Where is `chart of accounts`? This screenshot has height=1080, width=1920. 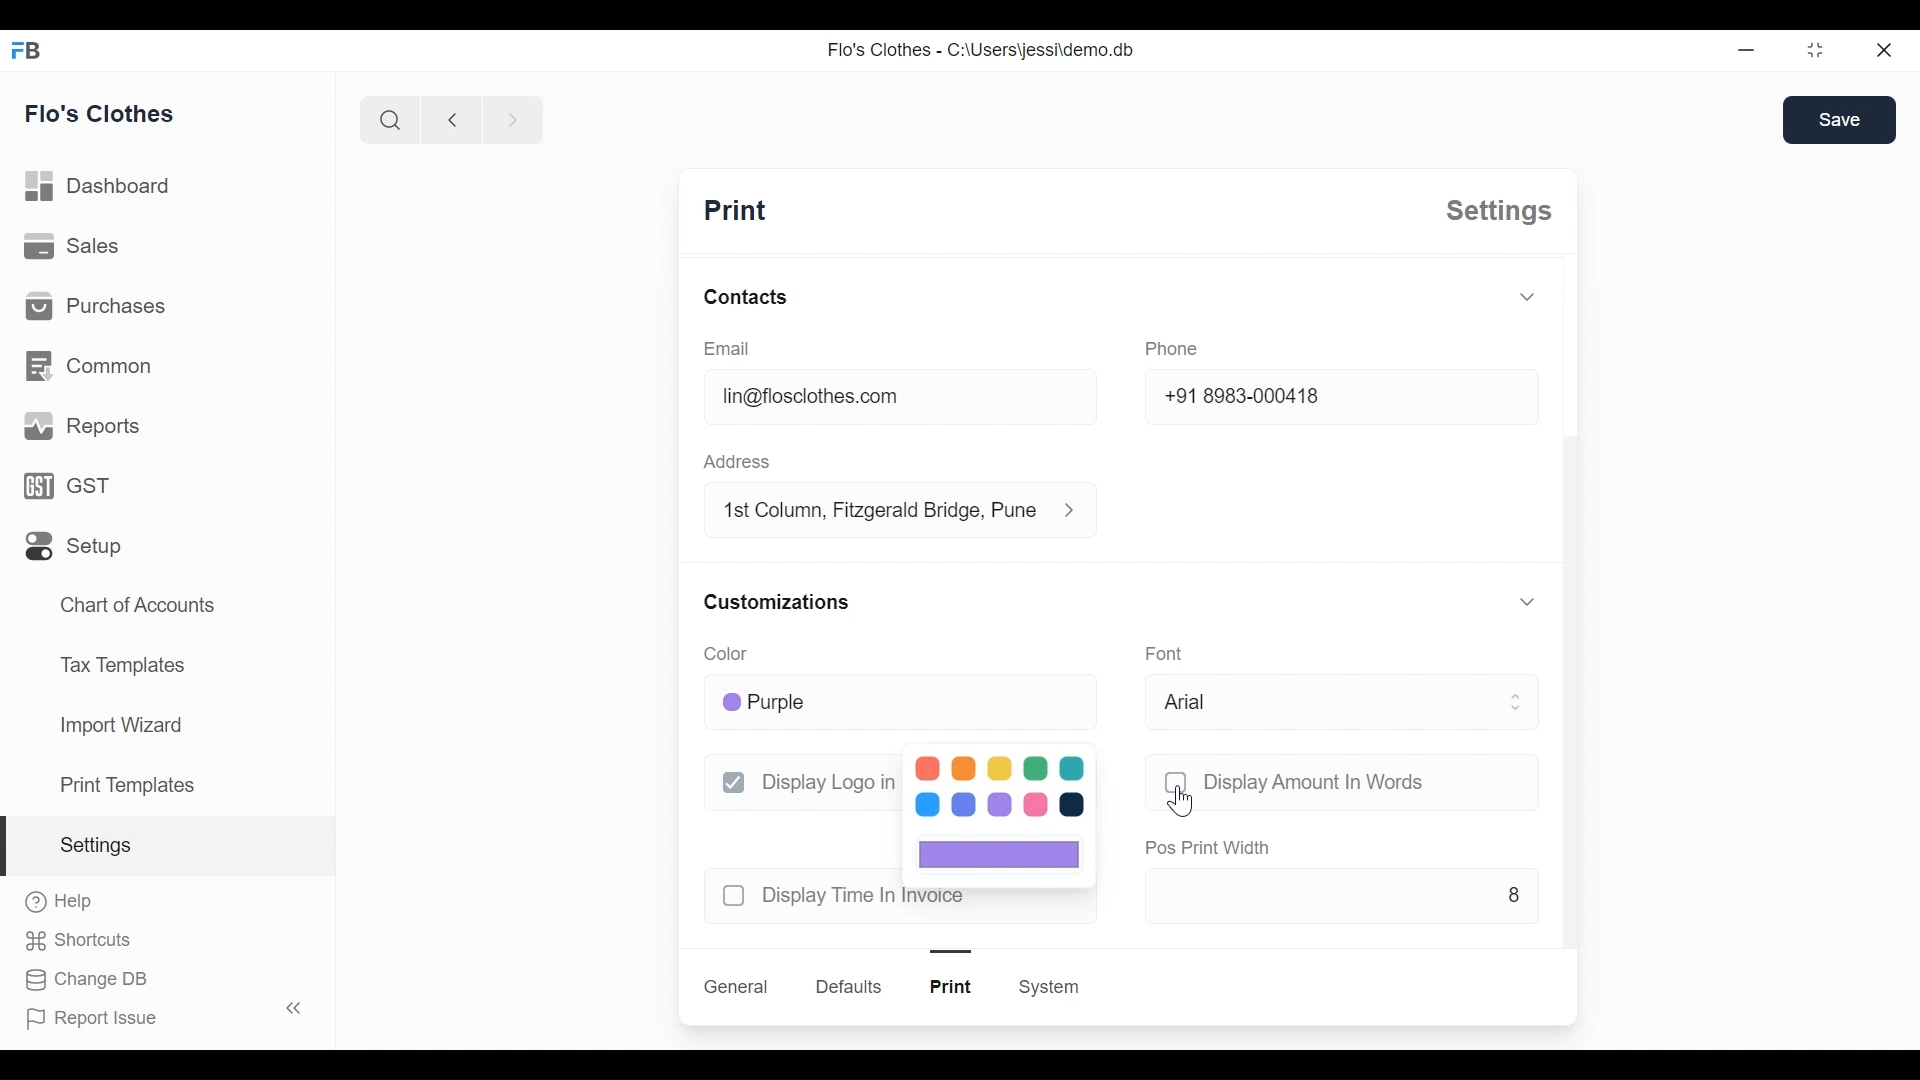
chart of accounts is located at coordinates (140, 606).